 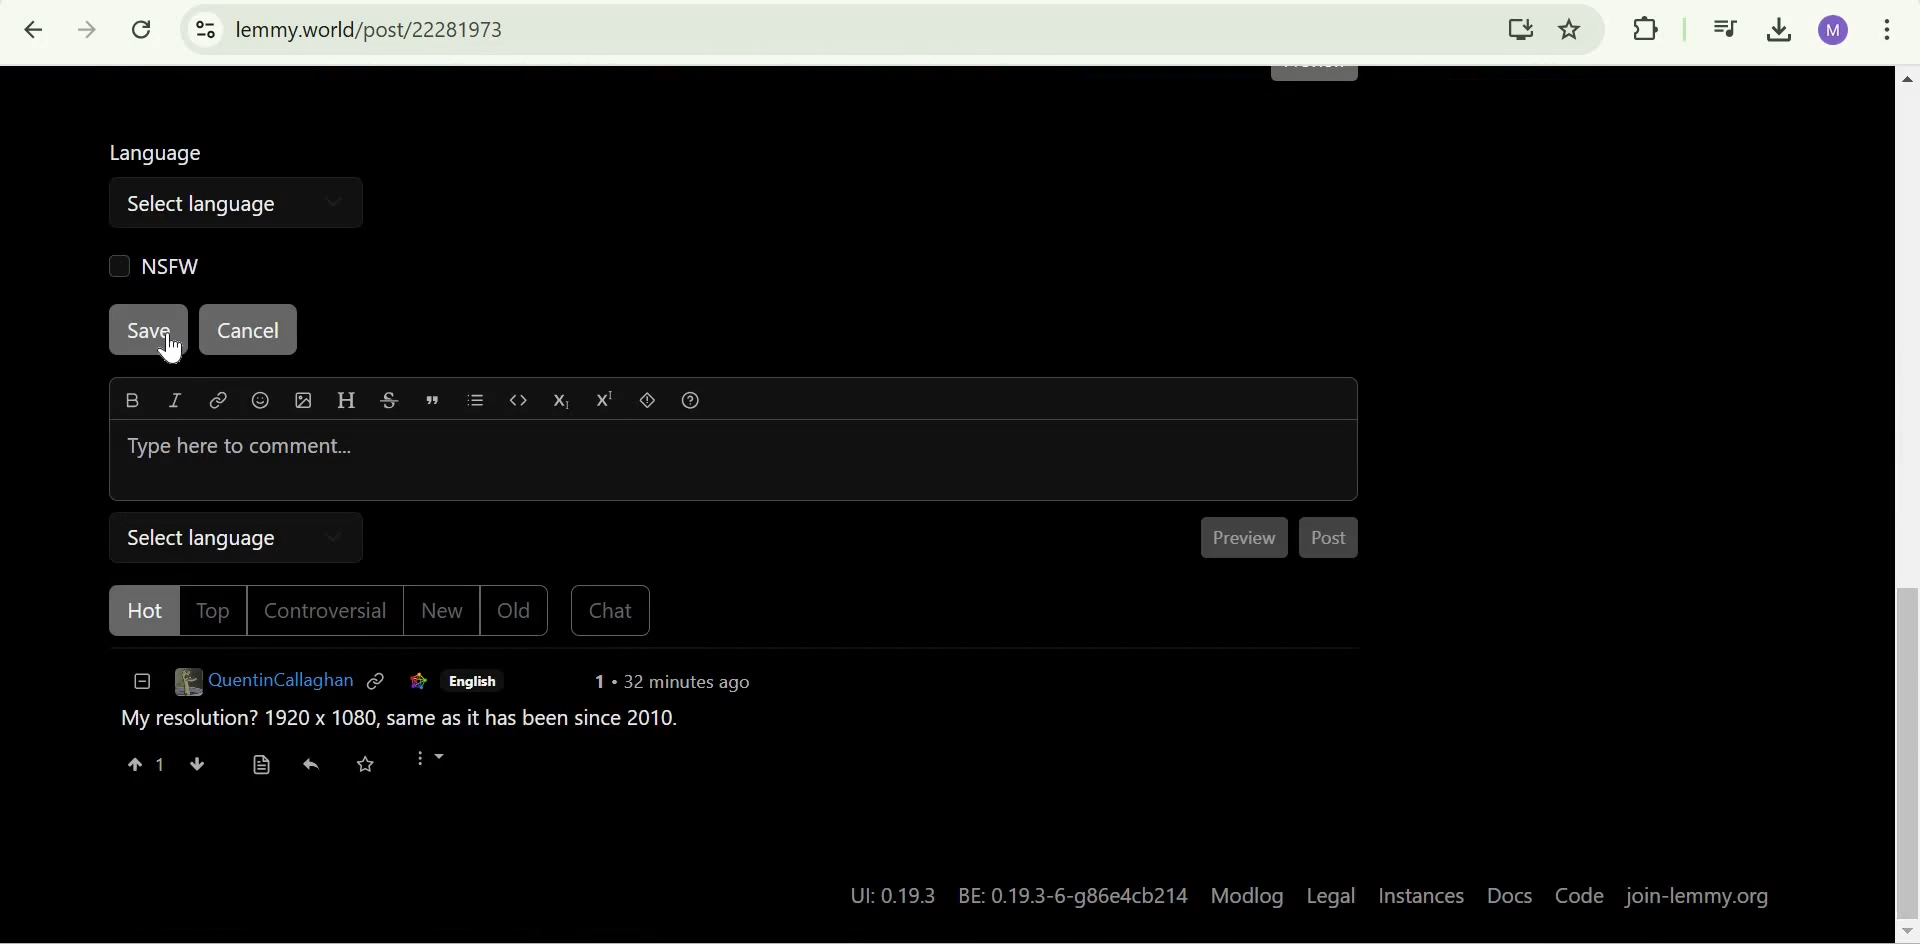 What do you see at coordinates (1782, 31) in the screenshot?
I see `Downloads` at bounding box center [1782, 31].